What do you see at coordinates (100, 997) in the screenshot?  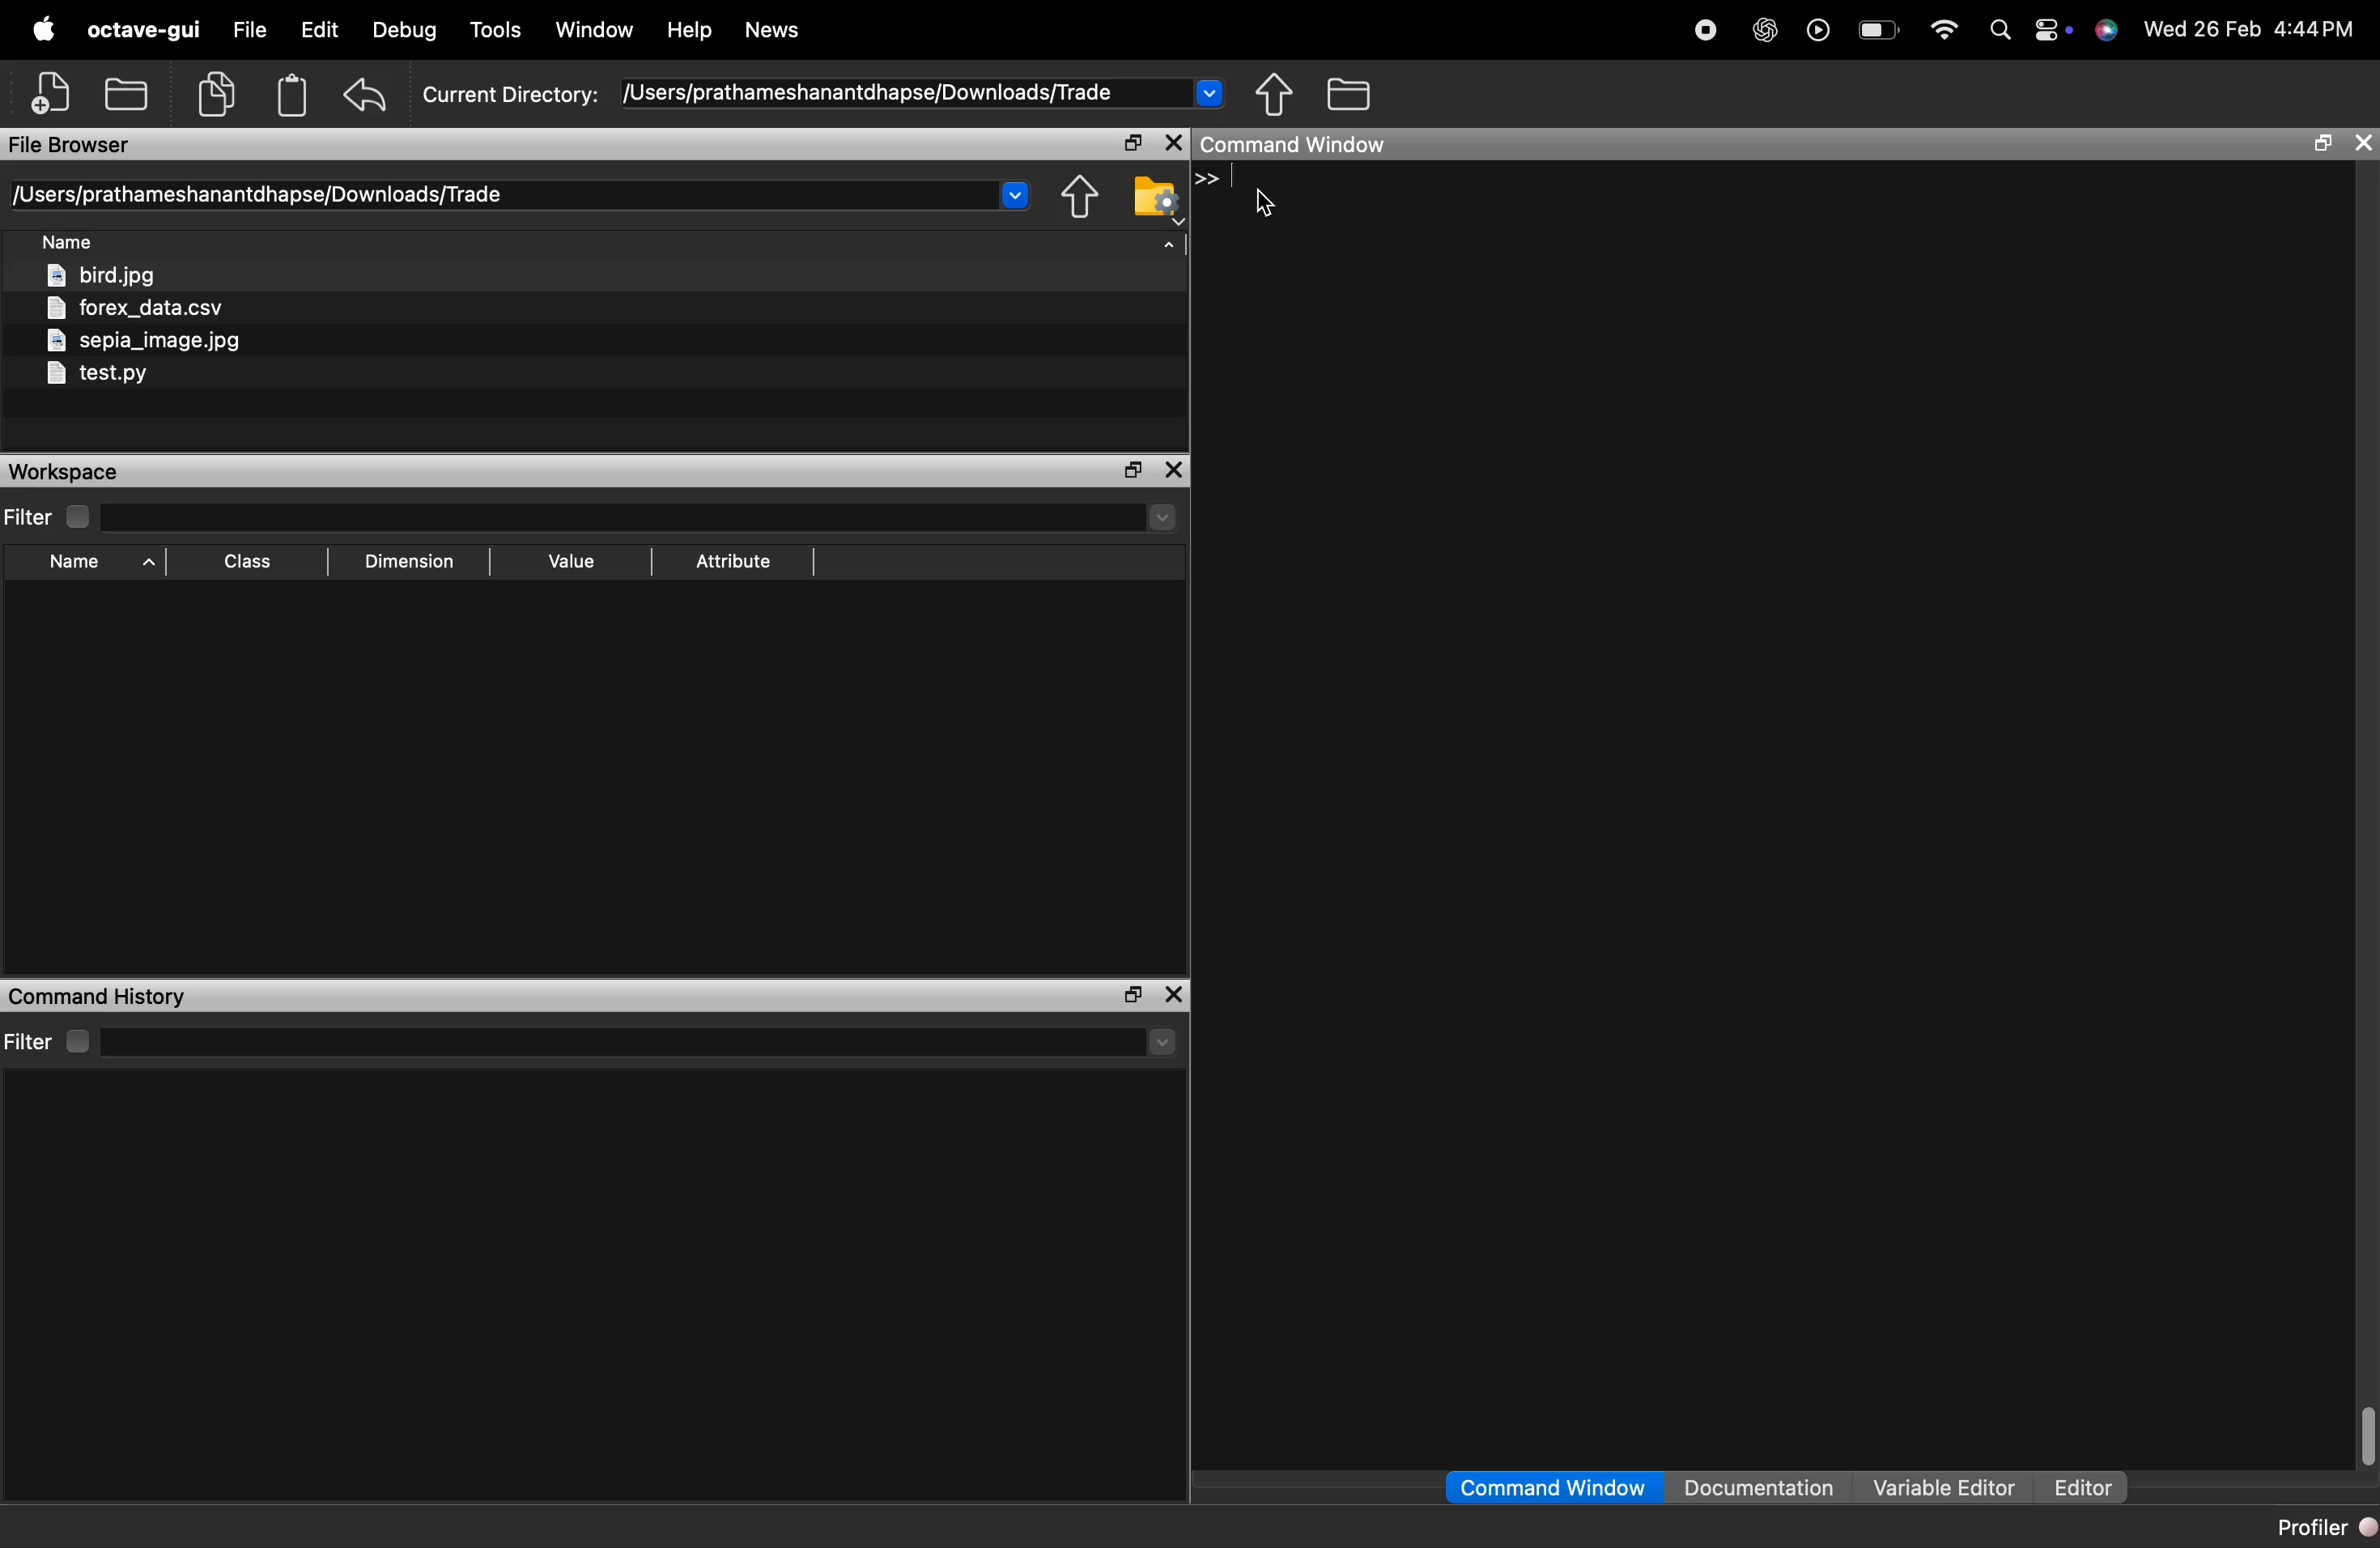 I see `Command History` at bounding box center [100, 997].